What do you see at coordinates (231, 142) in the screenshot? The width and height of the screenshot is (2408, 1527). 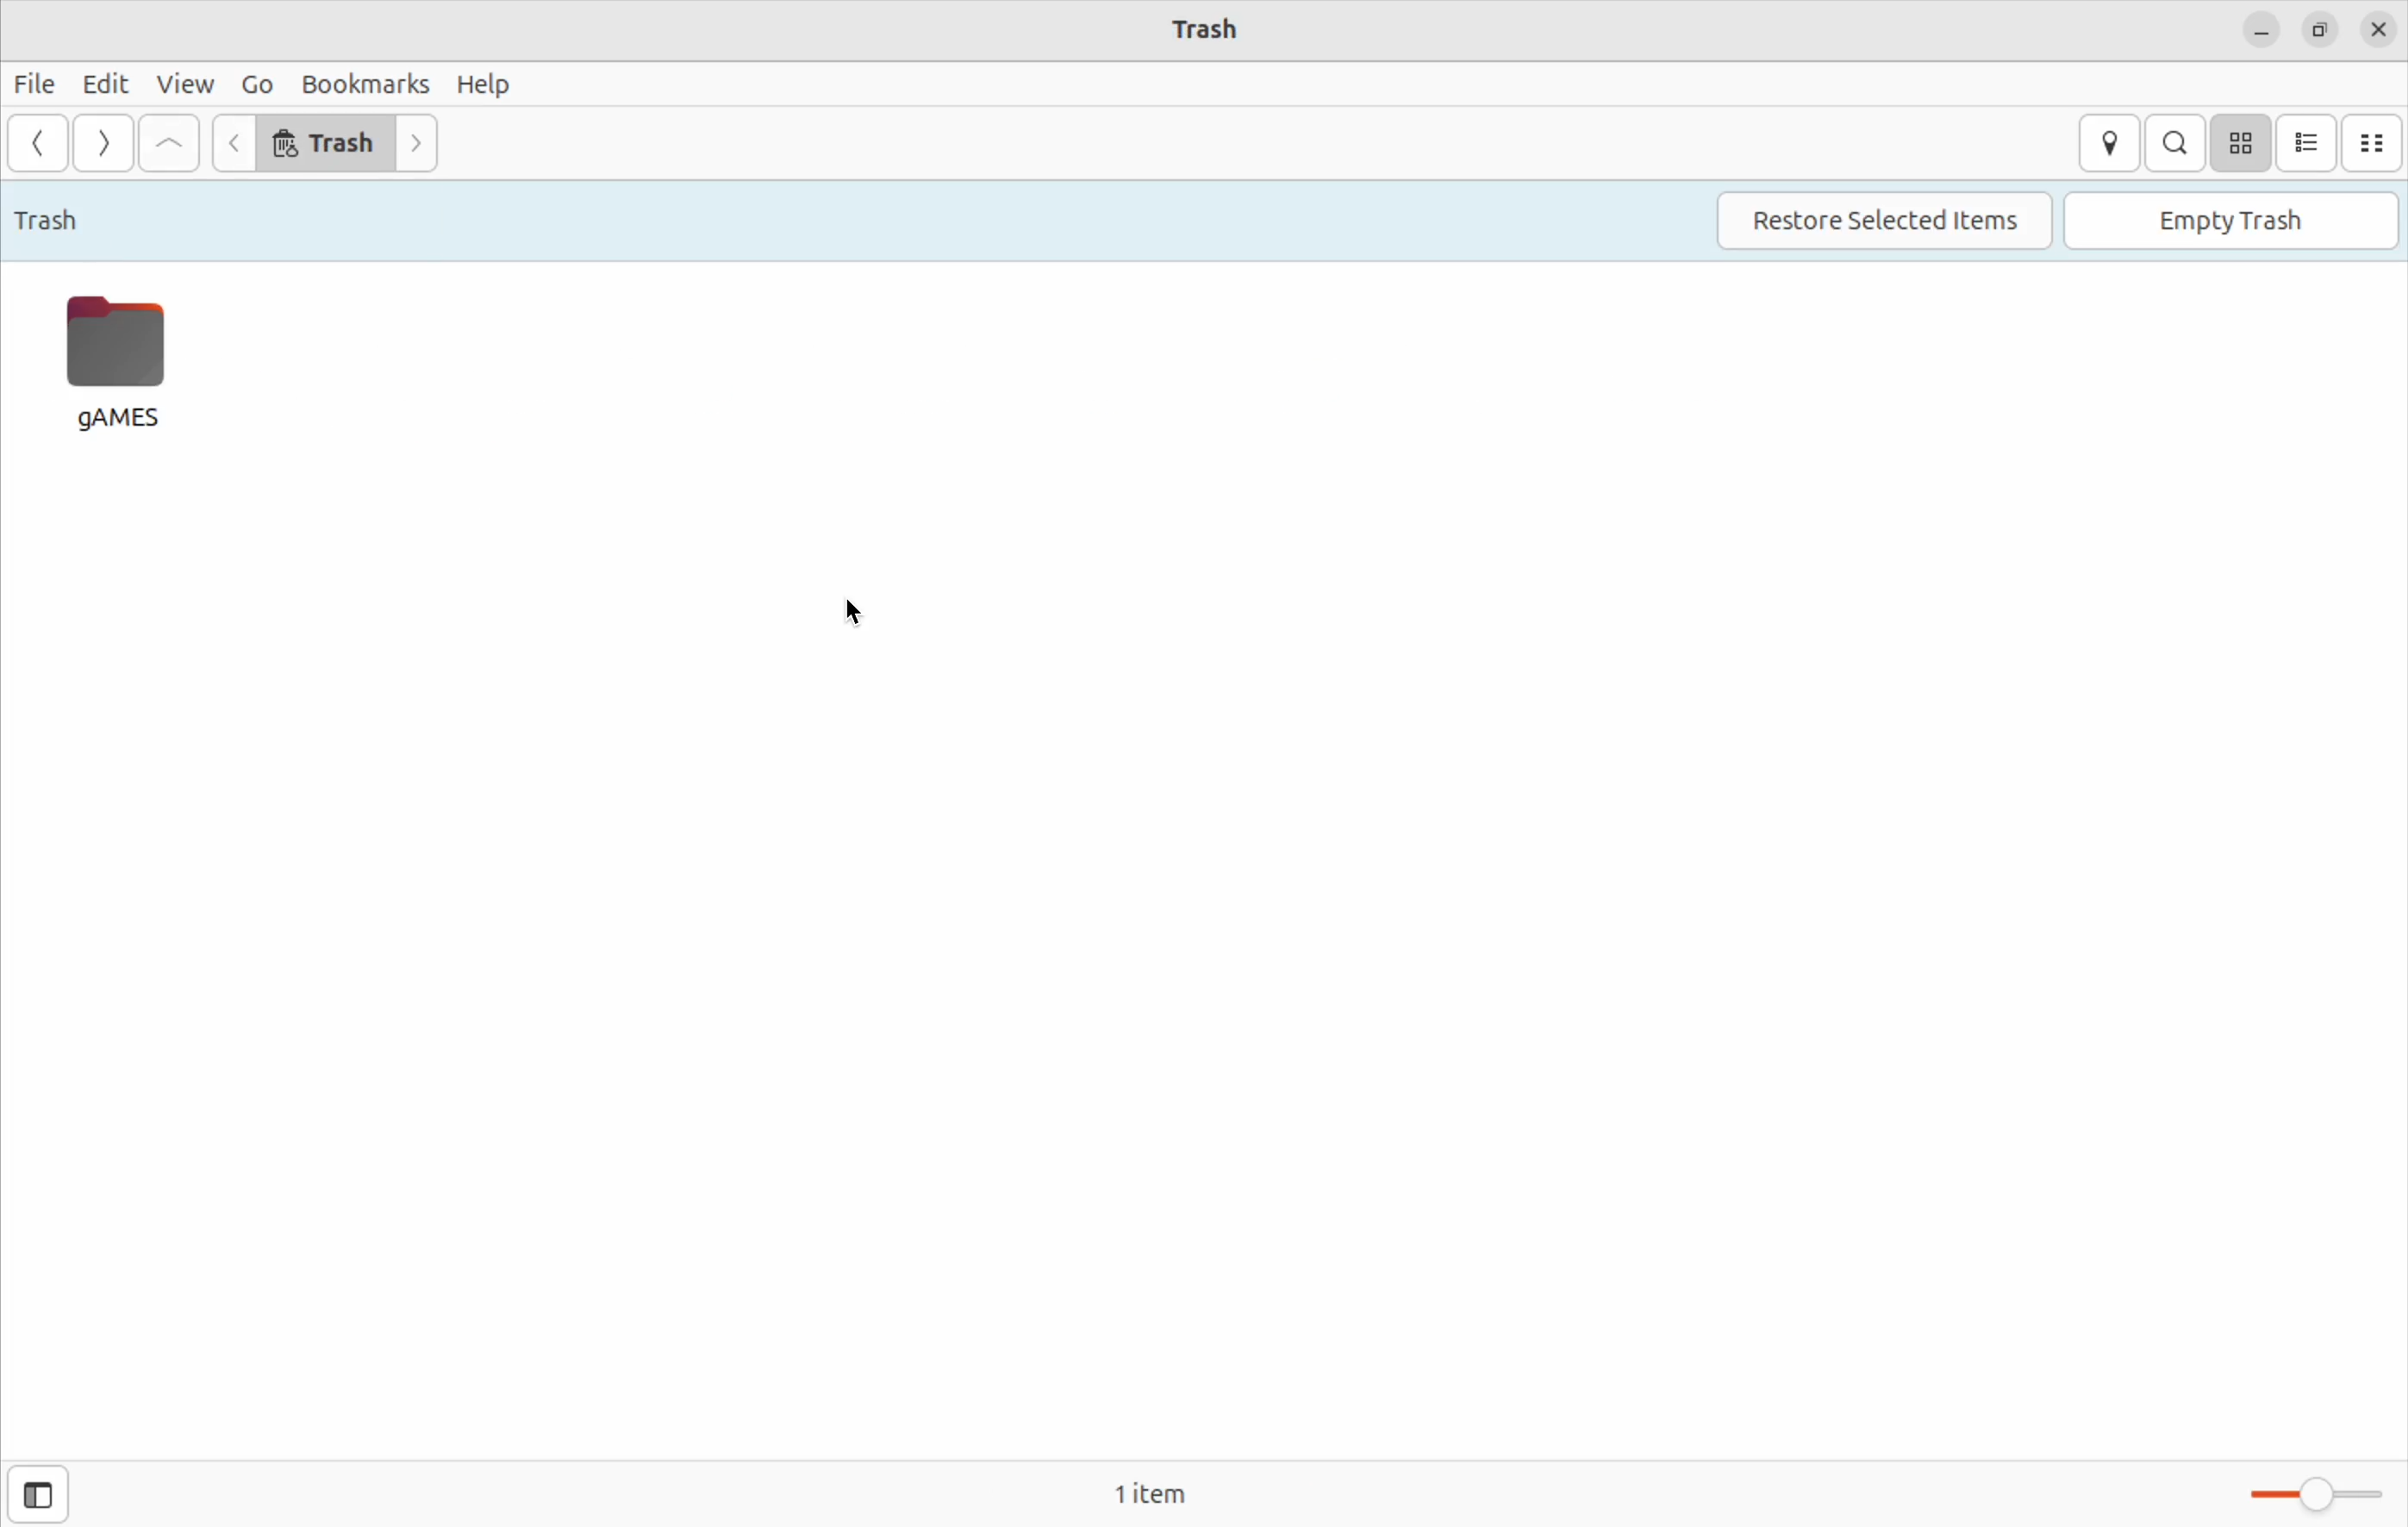 I see `previous` at bounding box center [231, 142].